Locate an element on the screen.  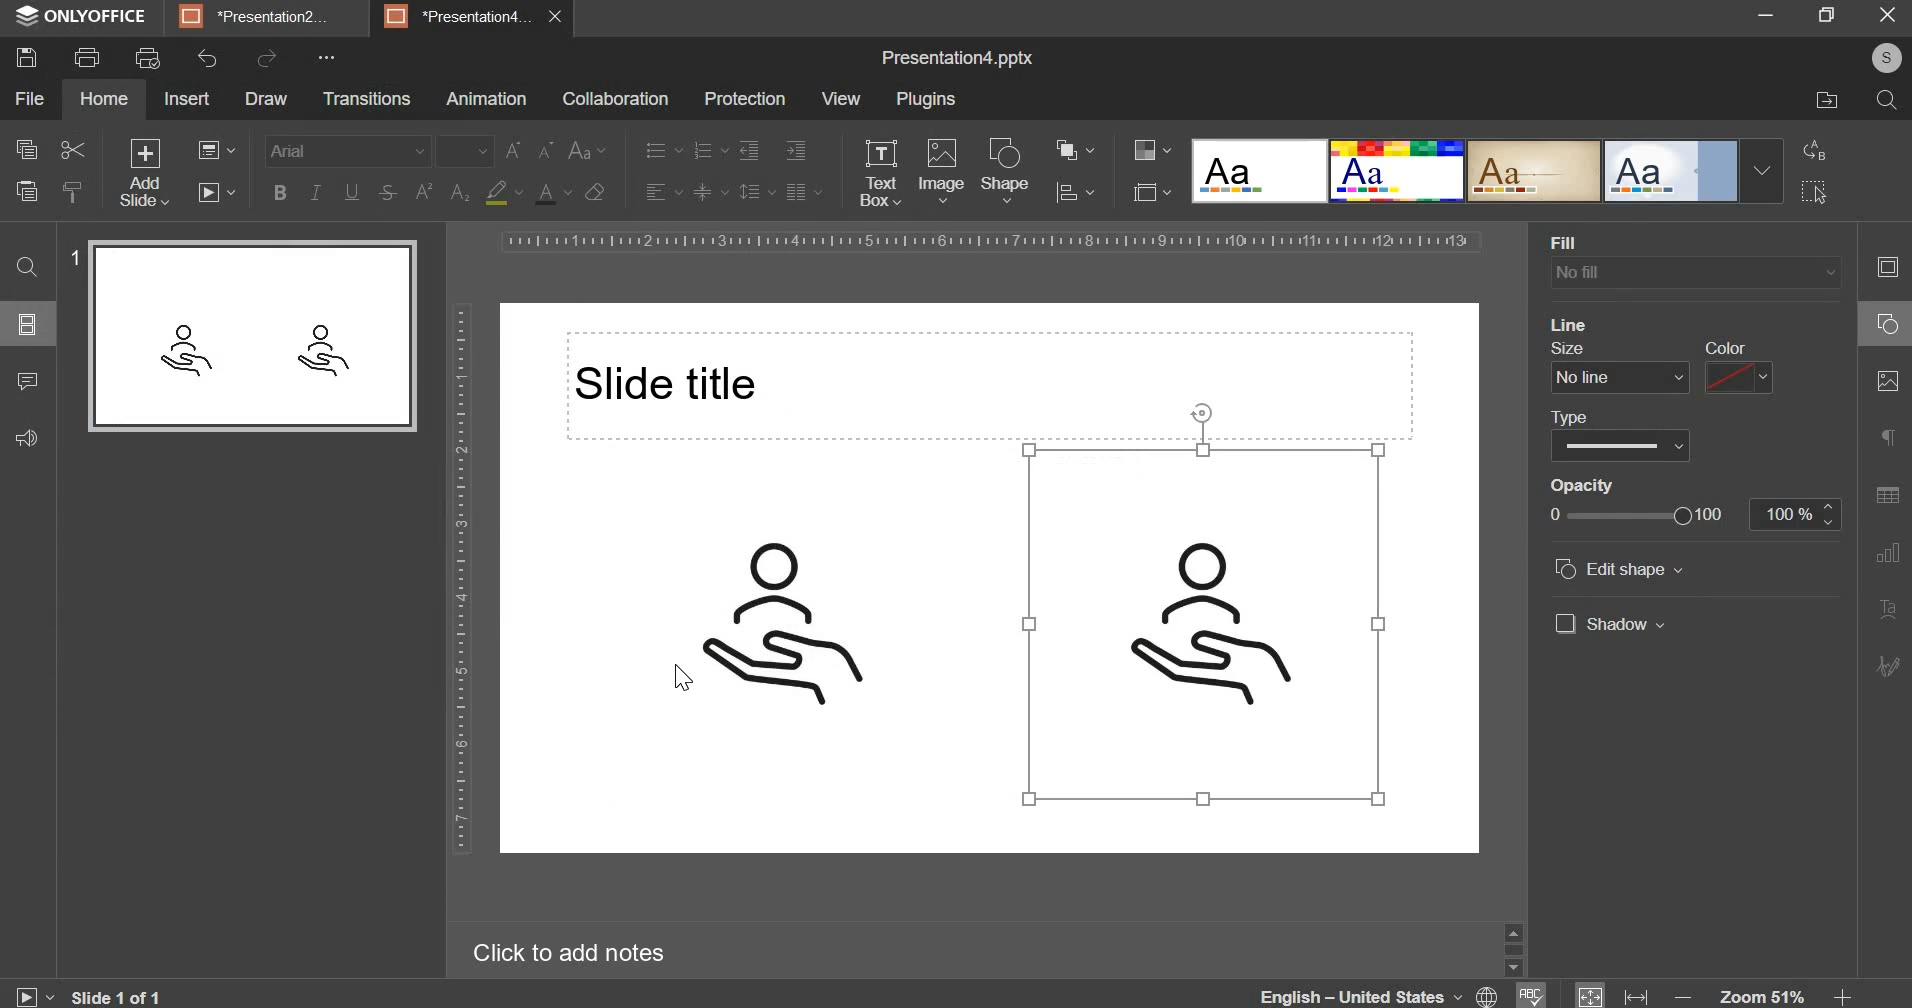
find is located at coordinates (28, 265).